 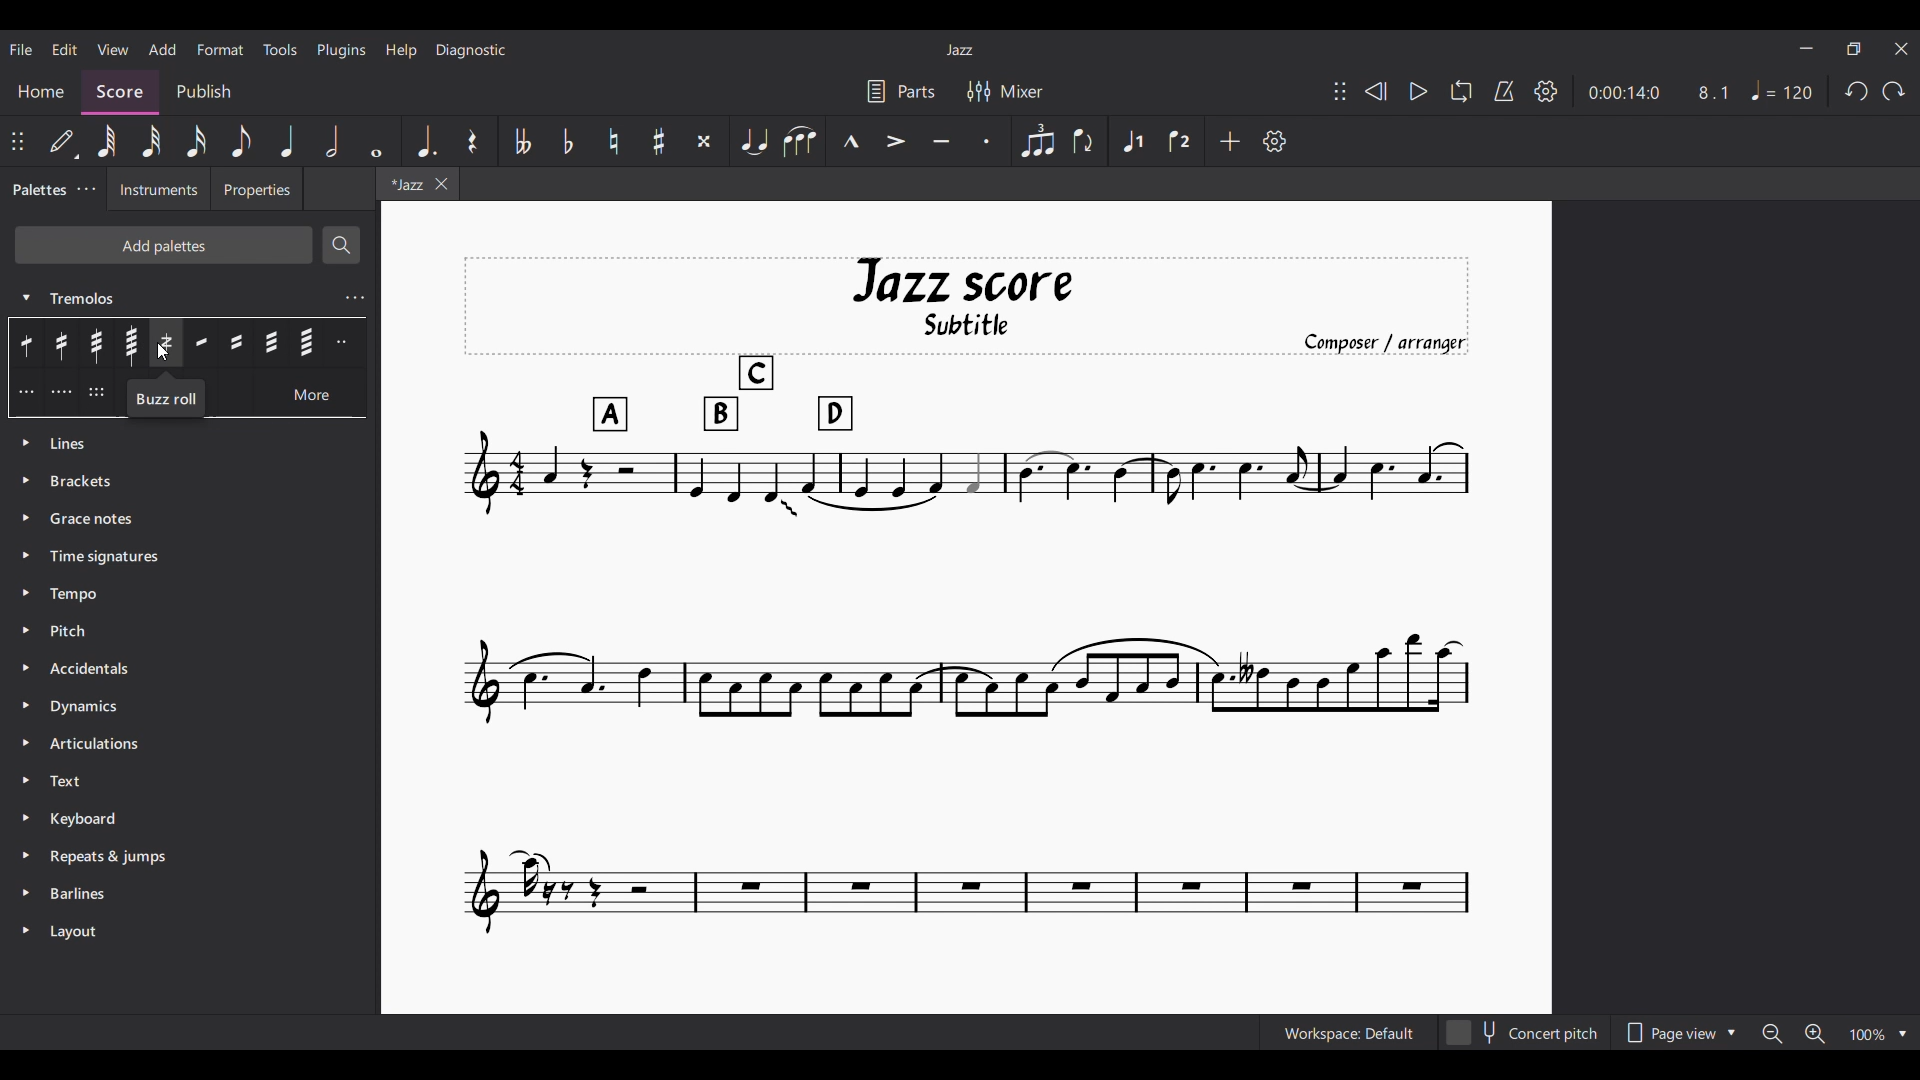 What do you see at coordinates (204, 91) in the screenshot?
I see `Publish` at bounding box center [204, 91].